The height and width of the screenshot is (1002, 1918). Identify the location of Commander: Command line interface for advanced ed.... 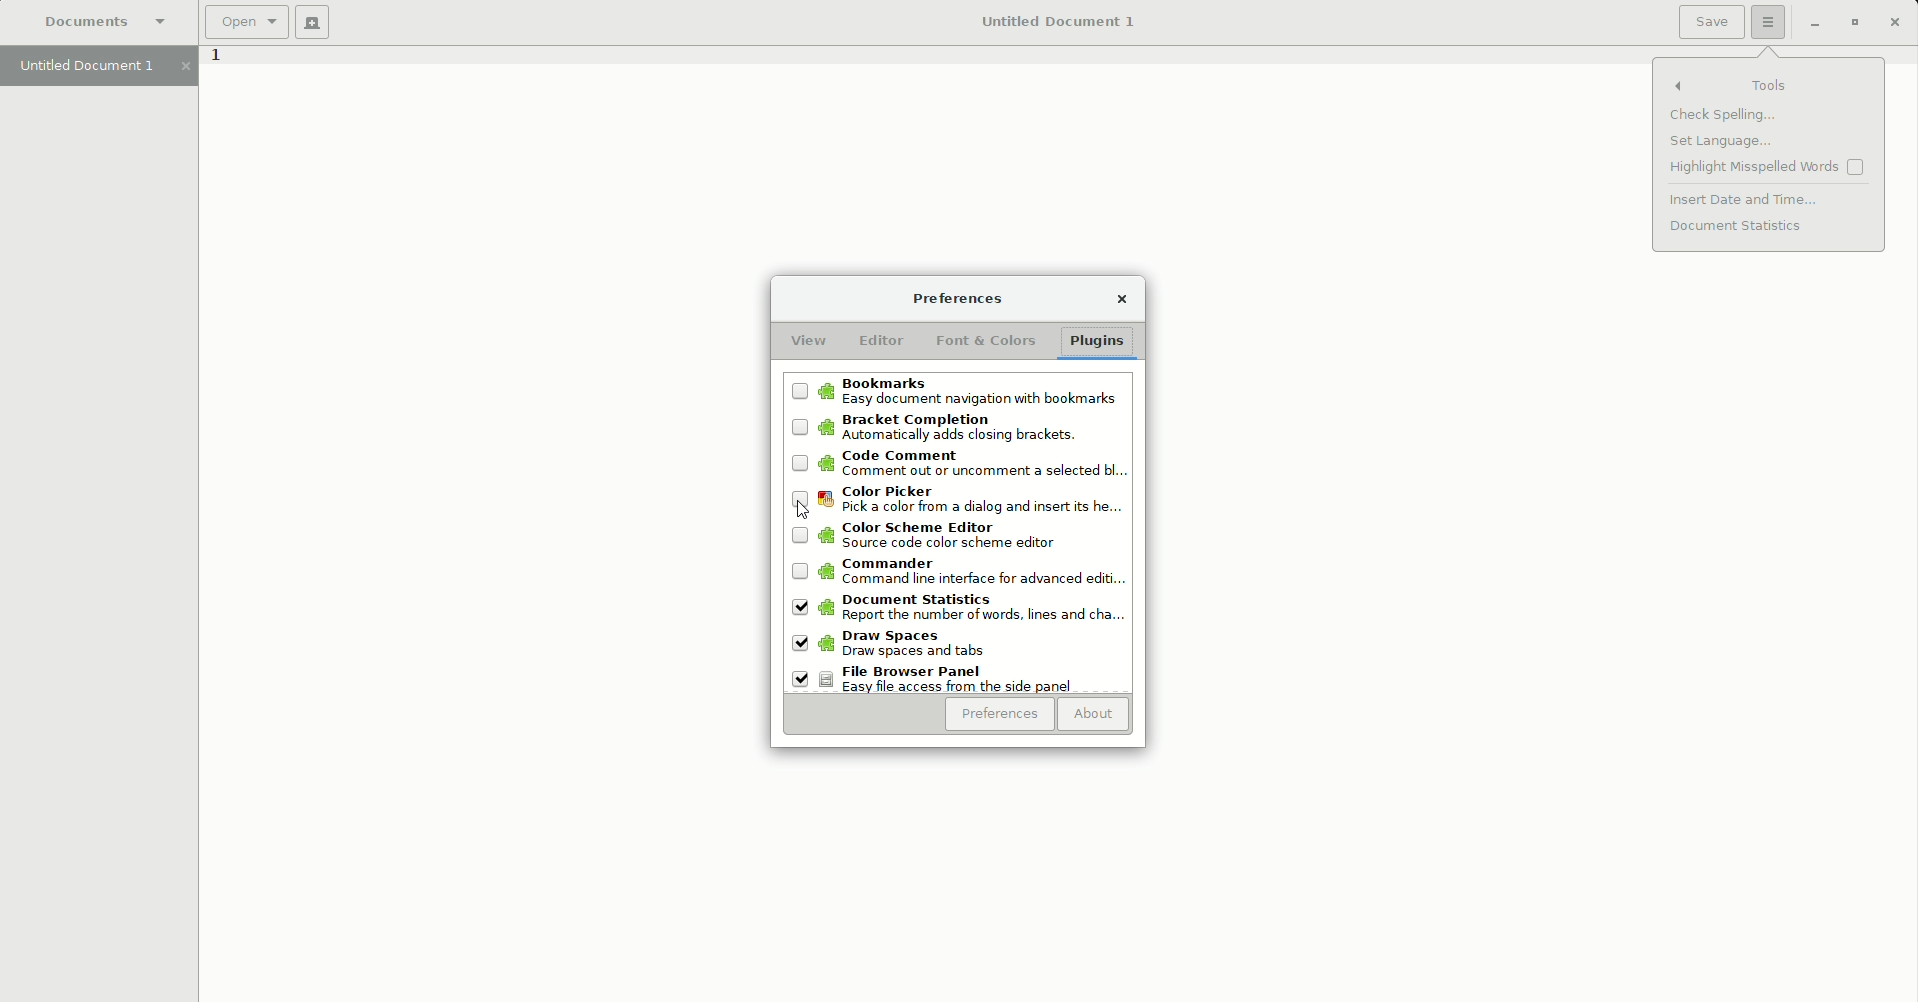
(958, 574).